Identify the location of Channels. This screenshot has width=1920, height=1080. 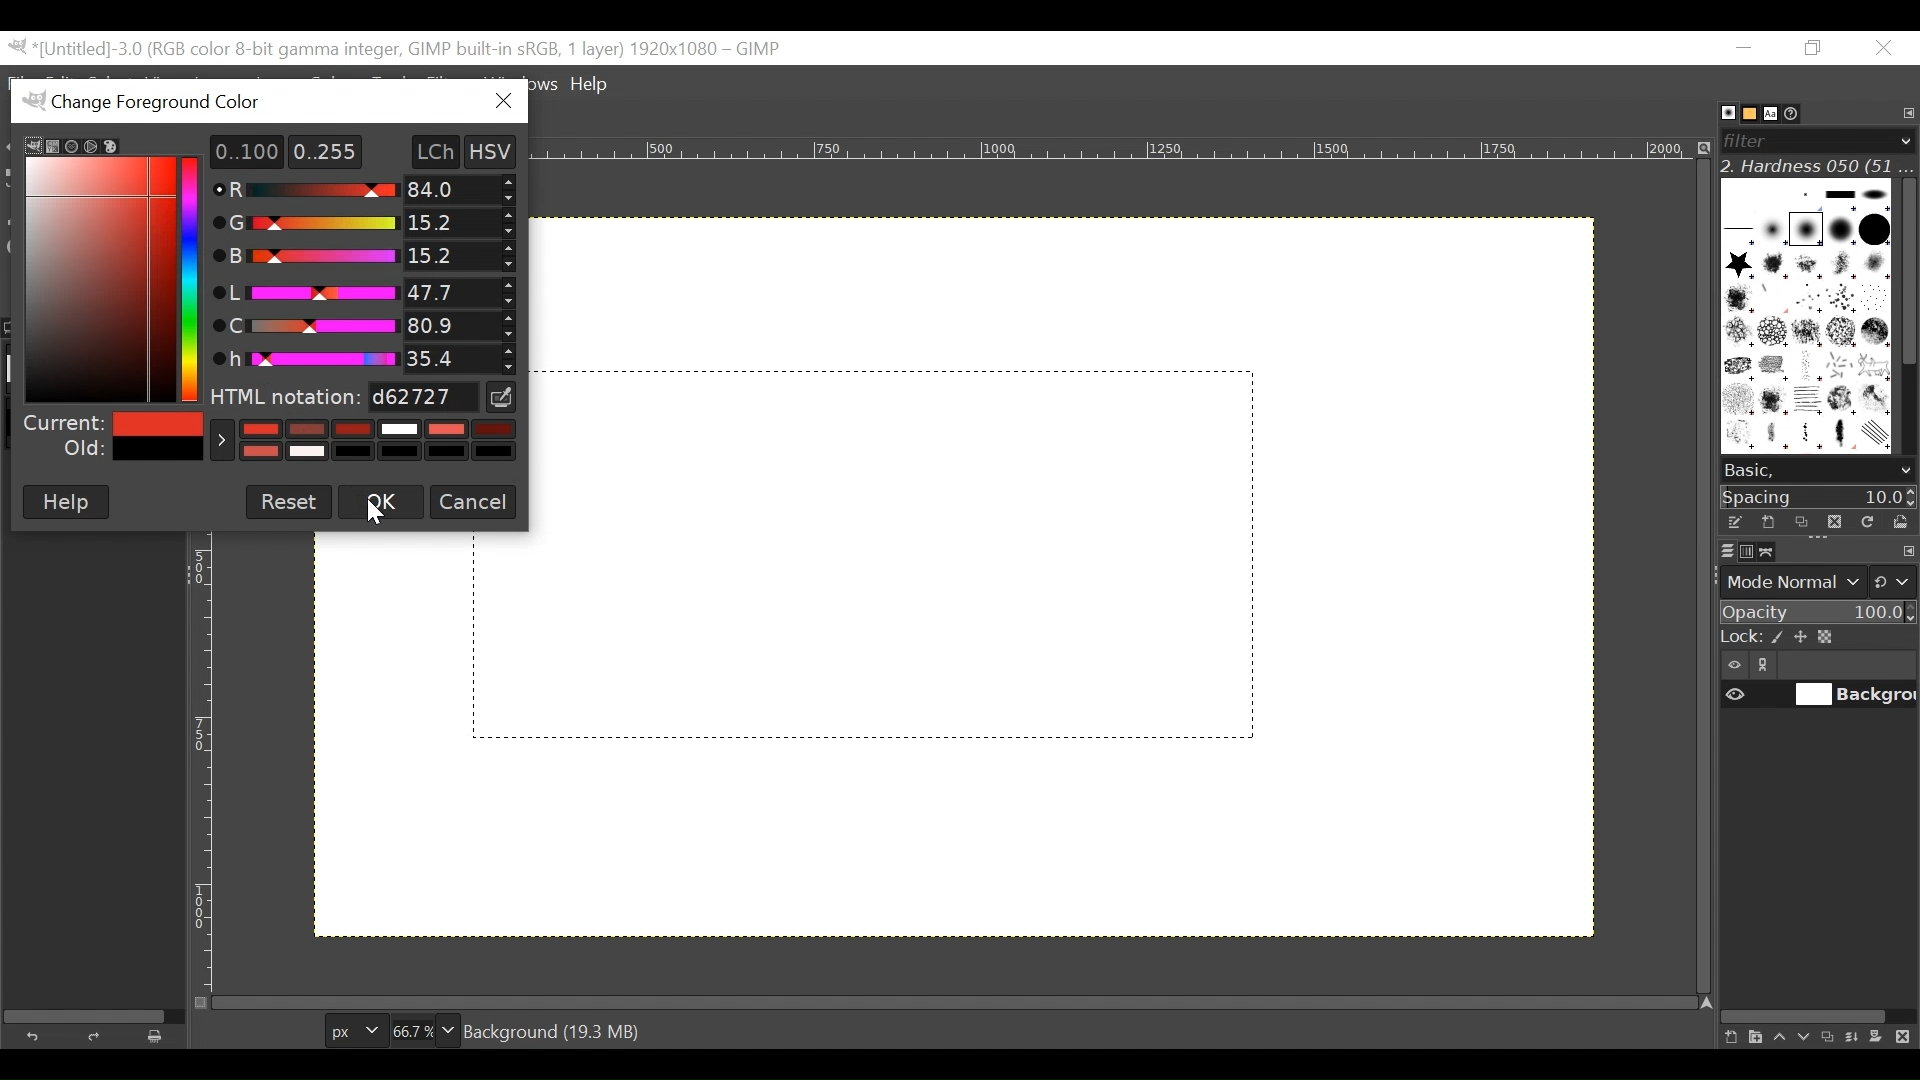
(1742, 550).